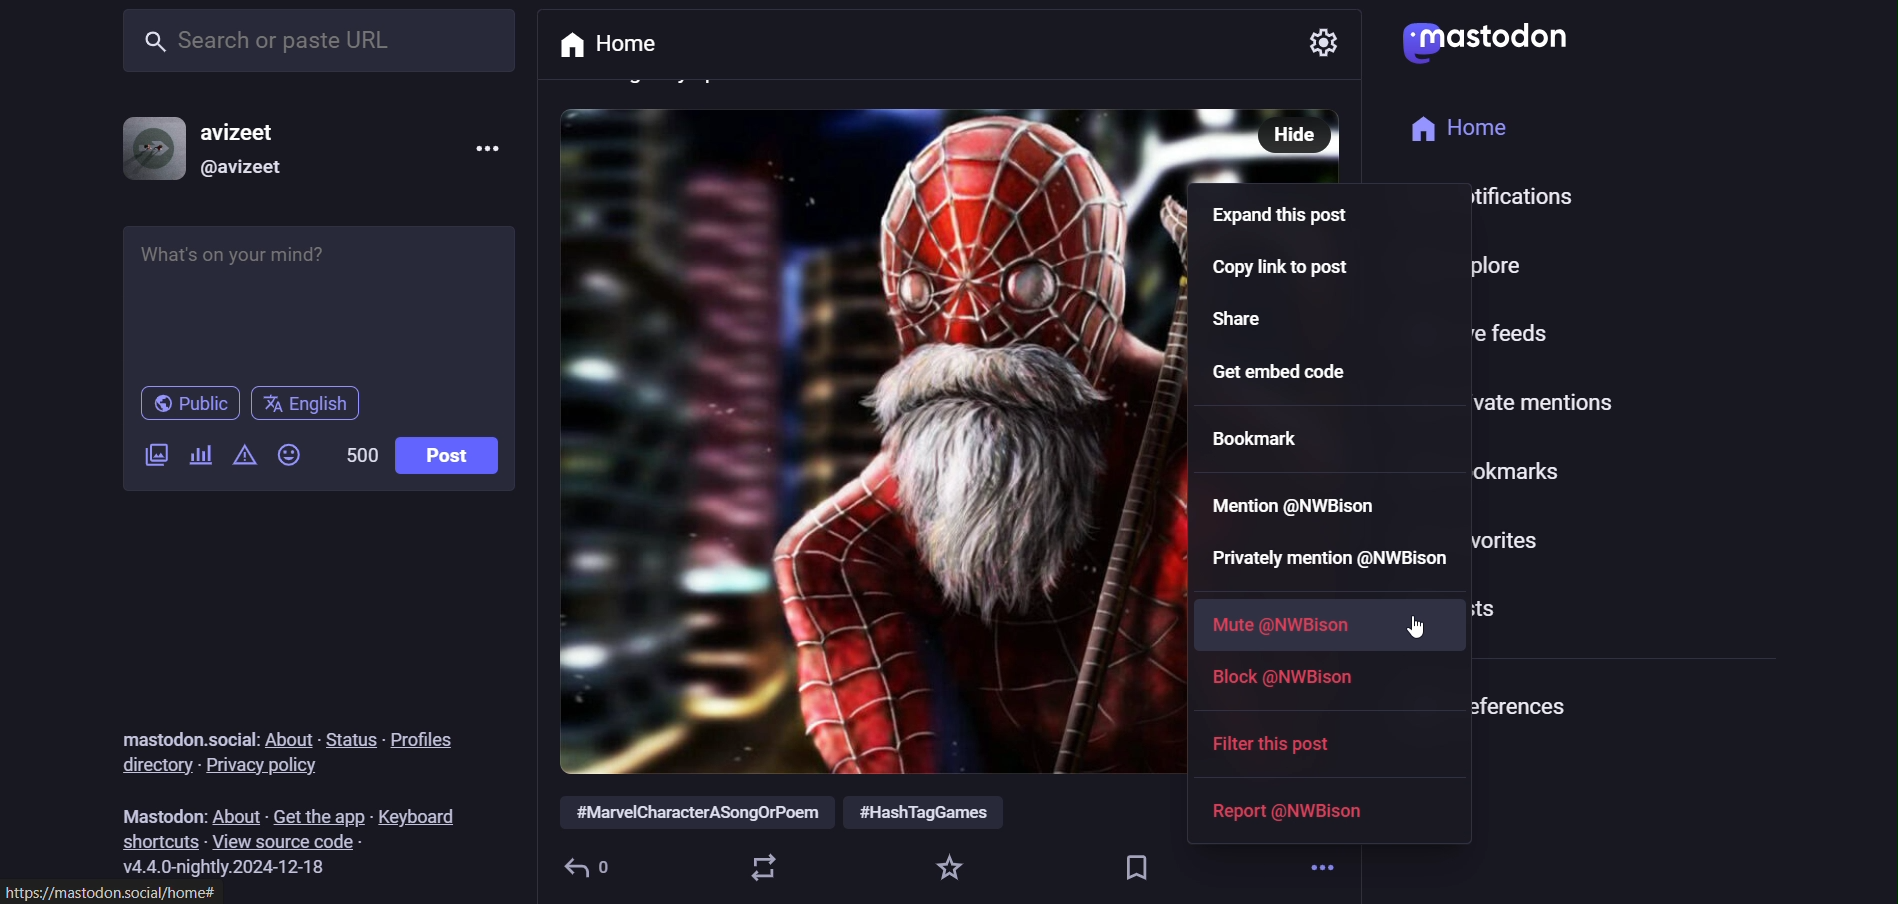 The width and height of the screenshot is (1898, 904). Describe the element at coordinates (1325, 561) in the screenshot. I see `privately mention user` at that location.